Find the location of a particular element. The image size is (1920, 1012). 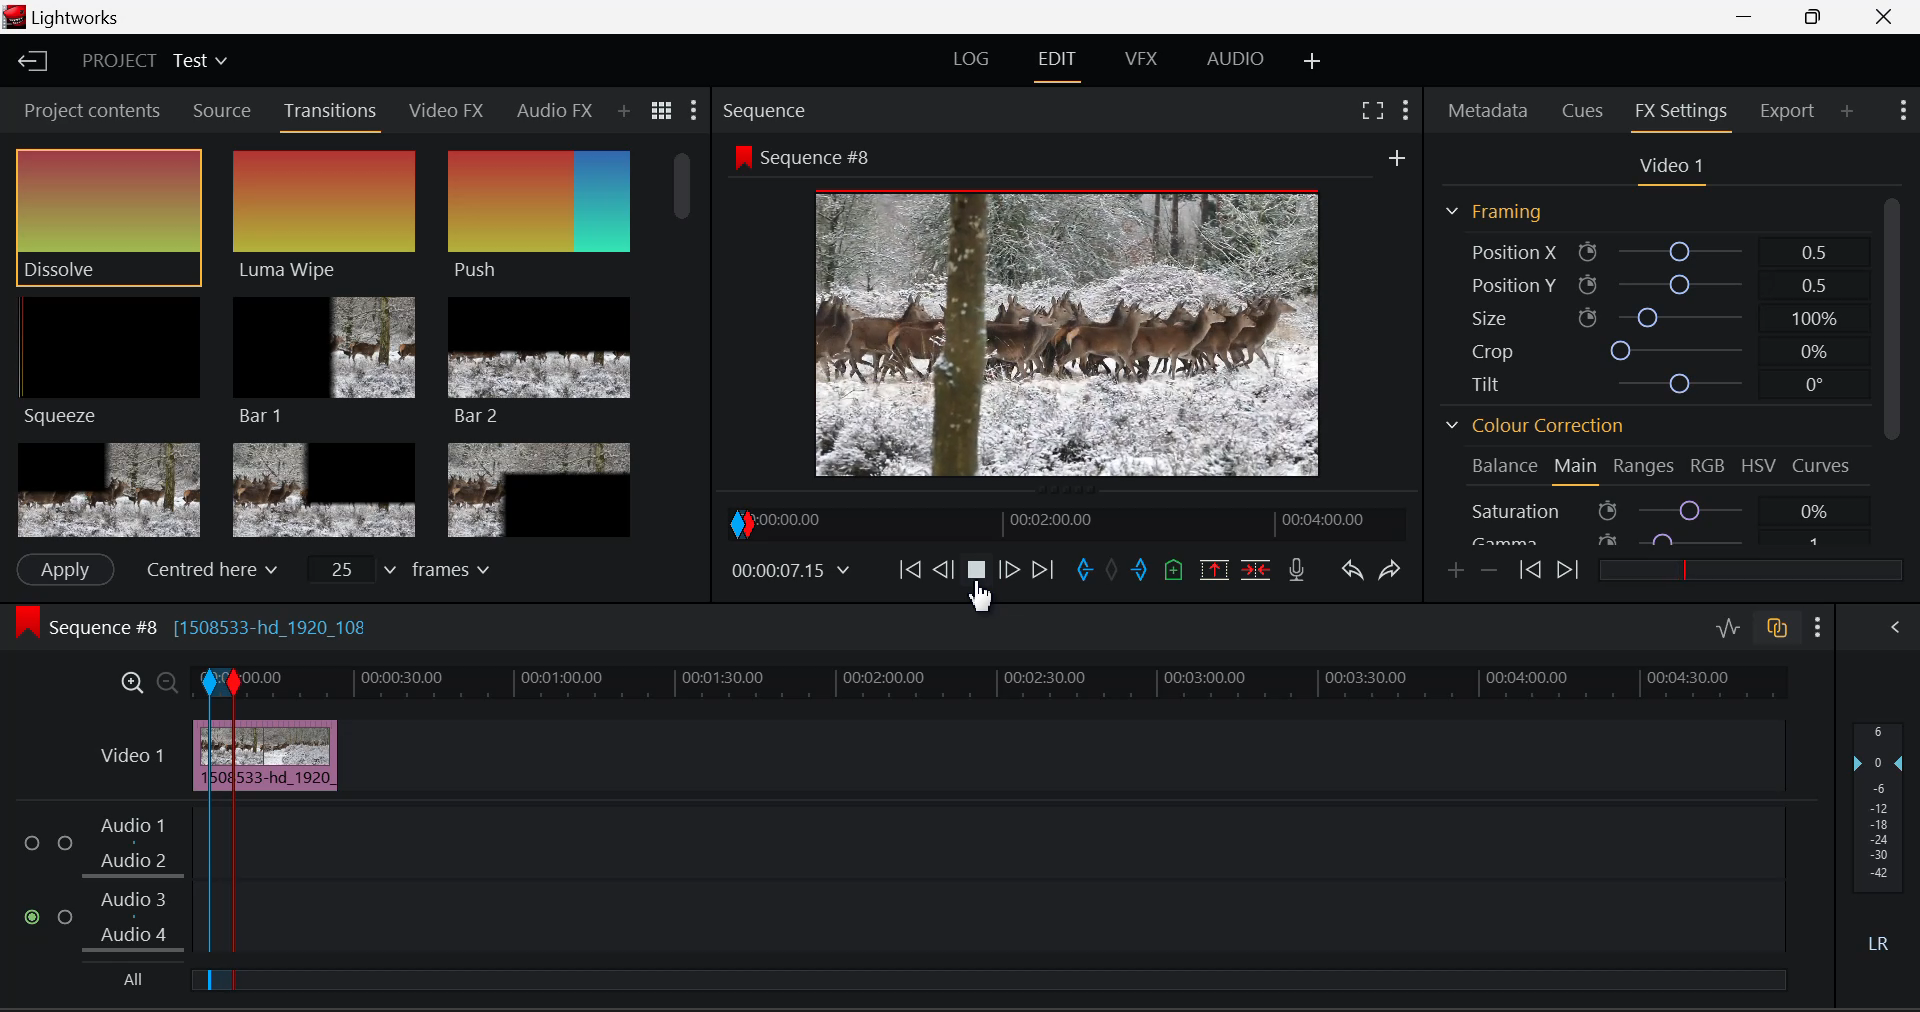

Full Screen is located at coordinates (1375, 110).